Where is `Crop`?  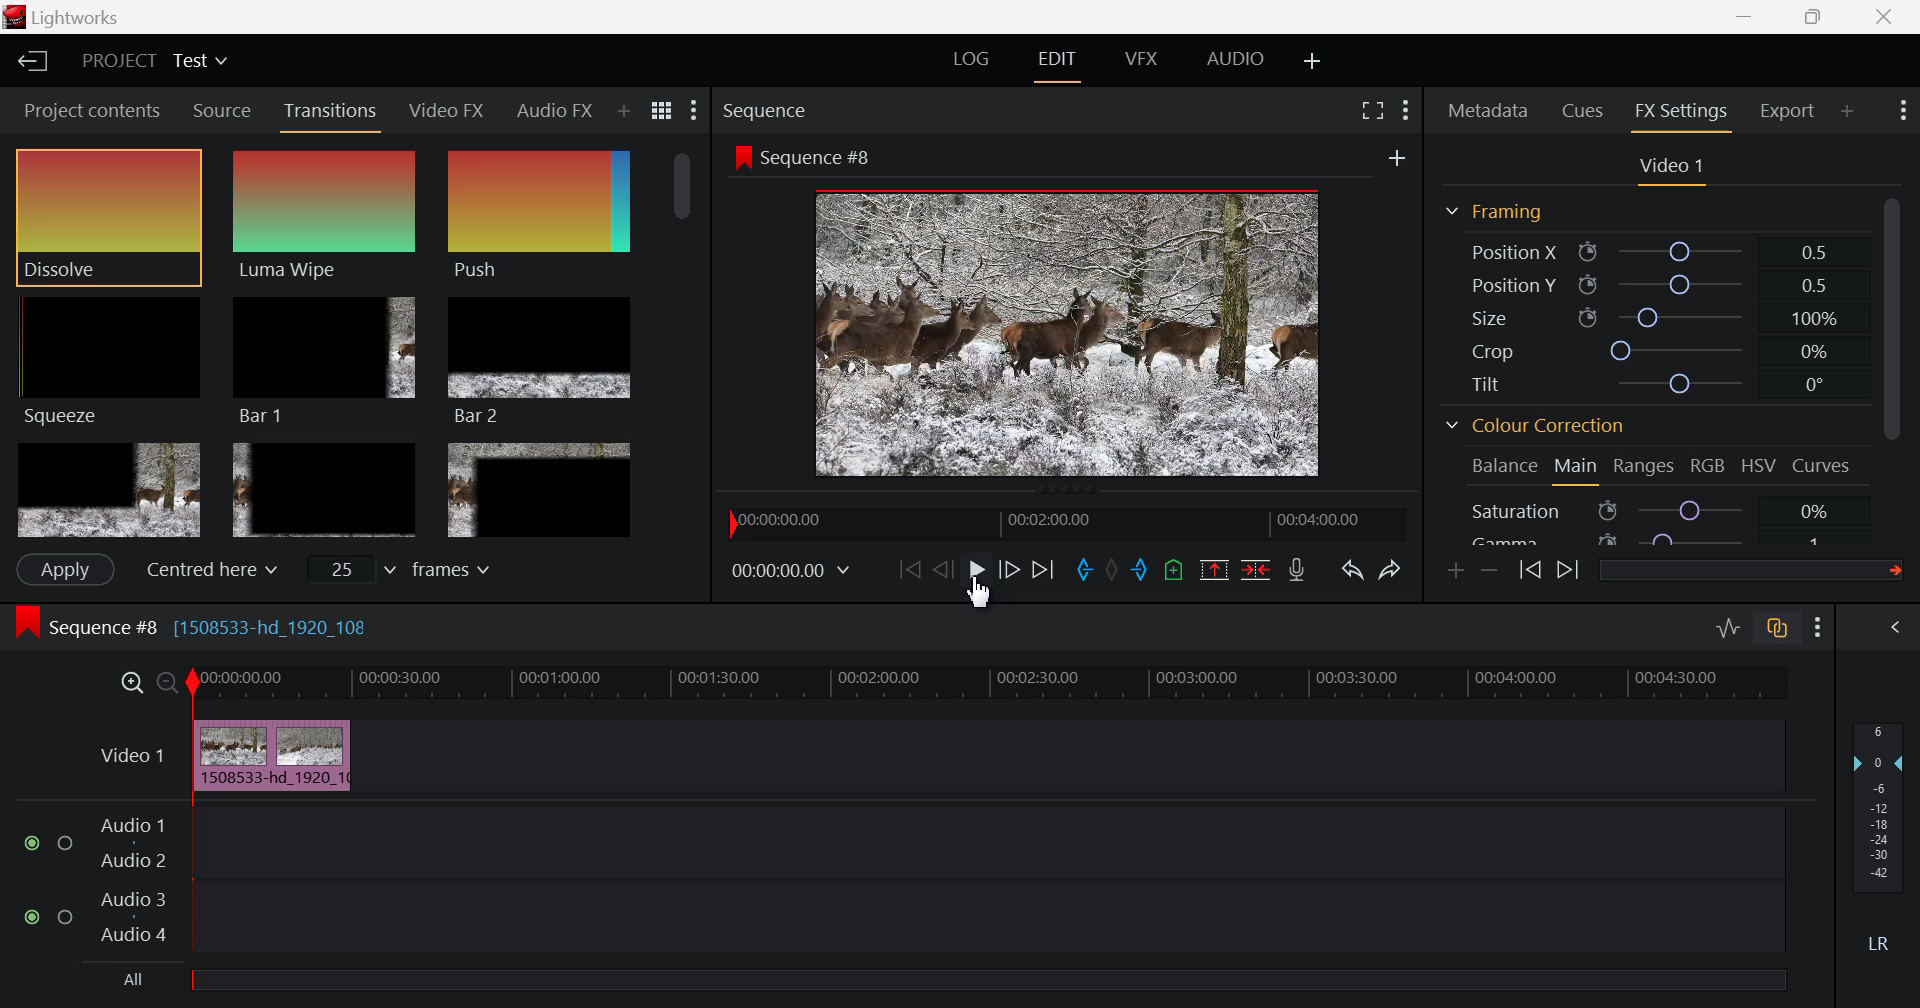
Crop is located at coordinates (1651, 350).